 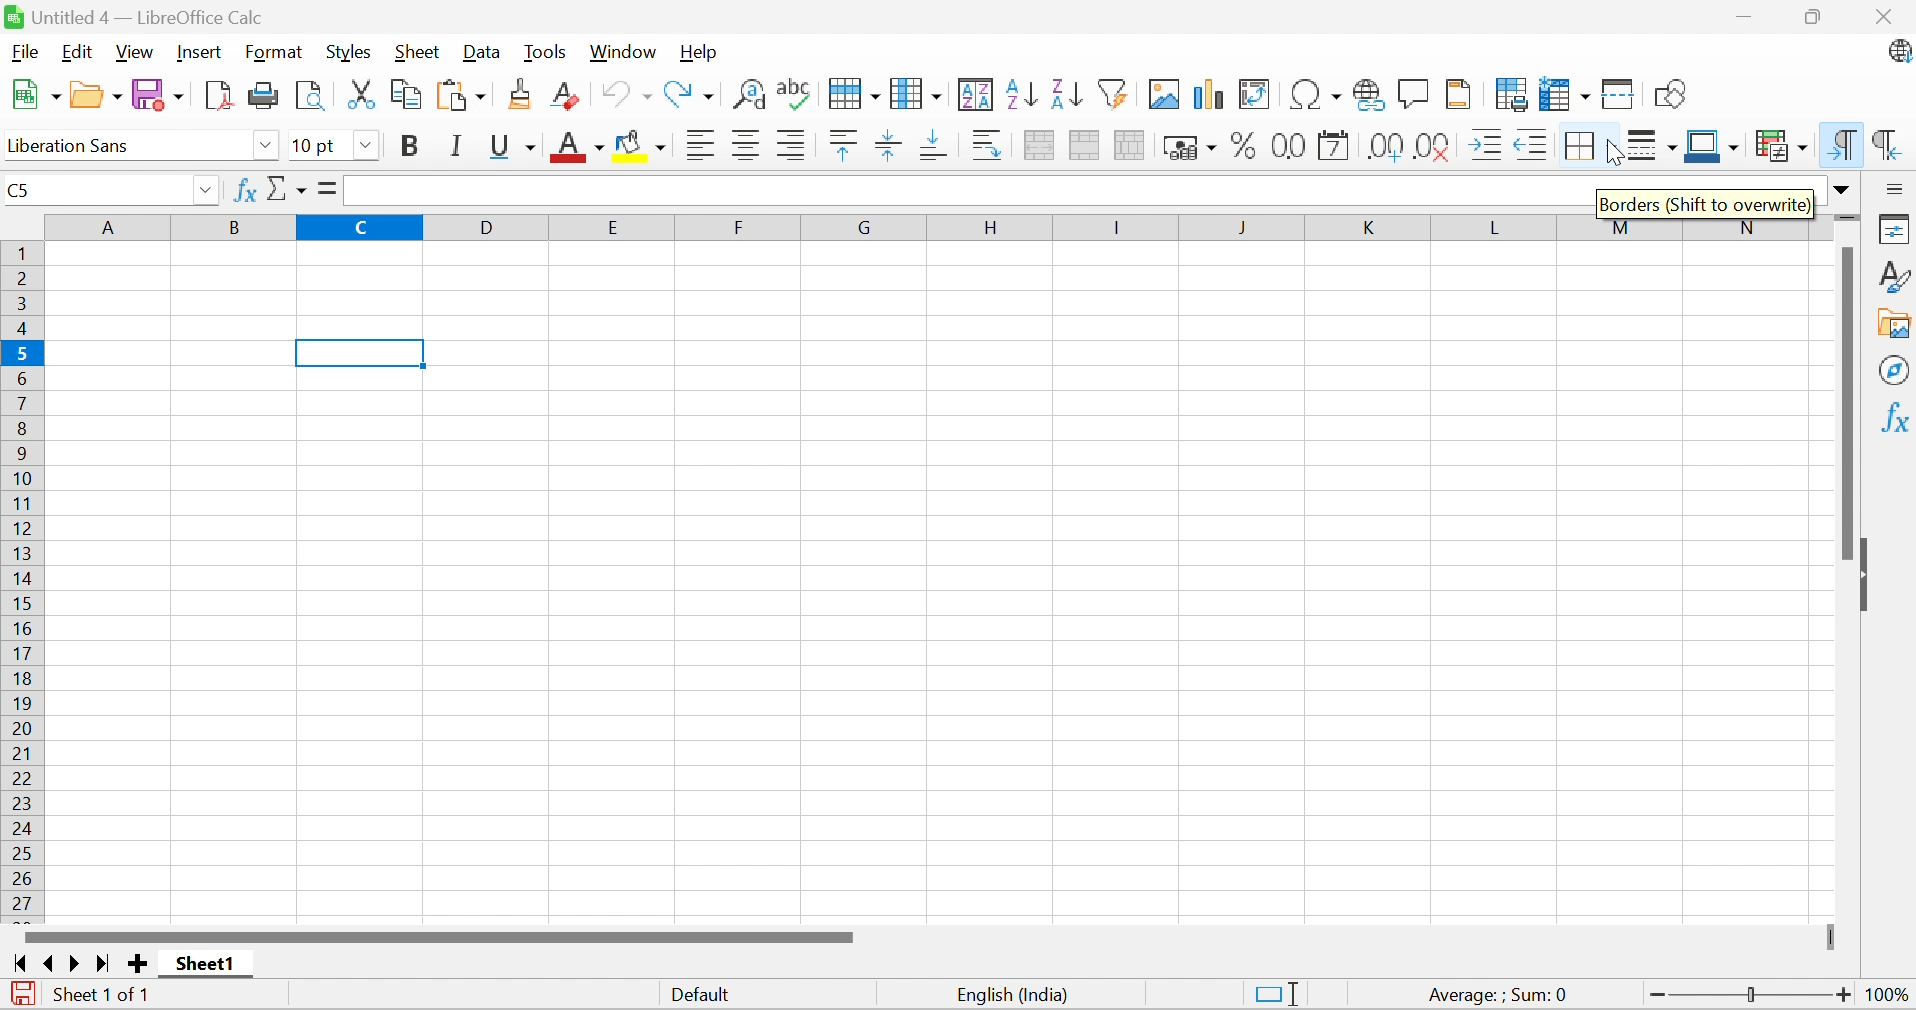 I want to click on Autofiller, so click(x=1111, y=92).